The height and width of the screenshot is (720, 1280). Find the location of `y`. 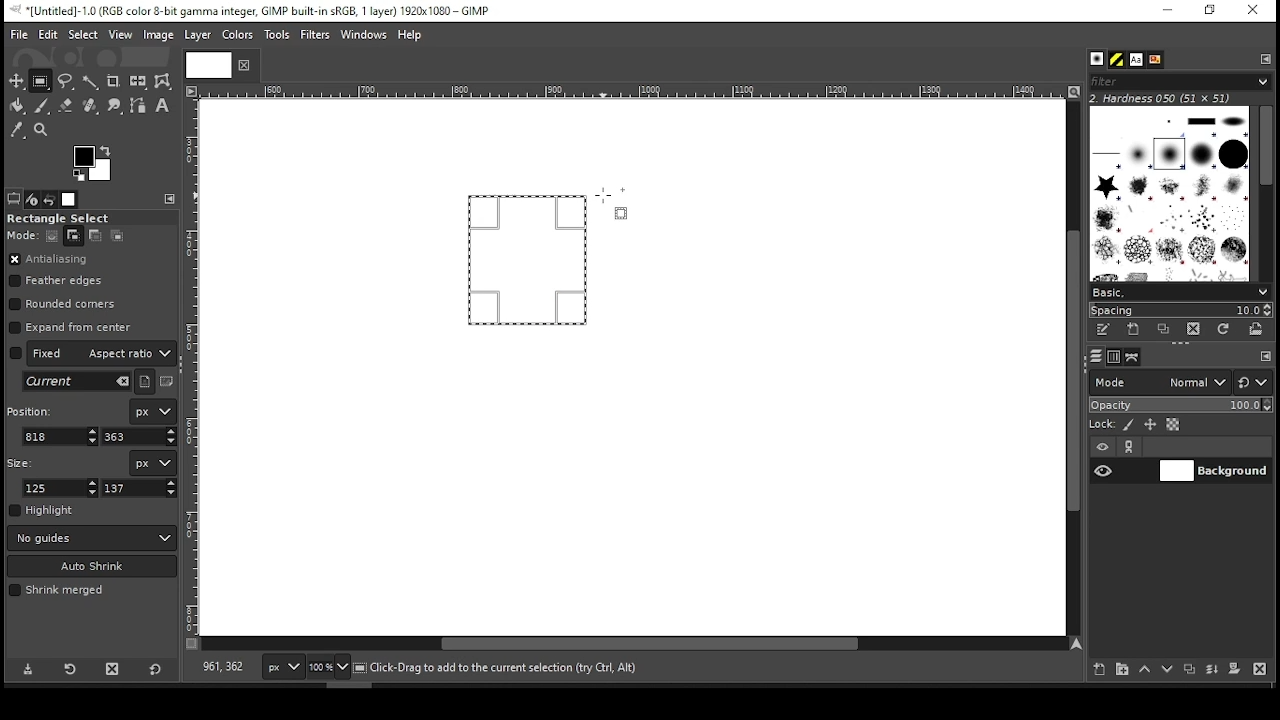

y is located at coordinates (137, 437).